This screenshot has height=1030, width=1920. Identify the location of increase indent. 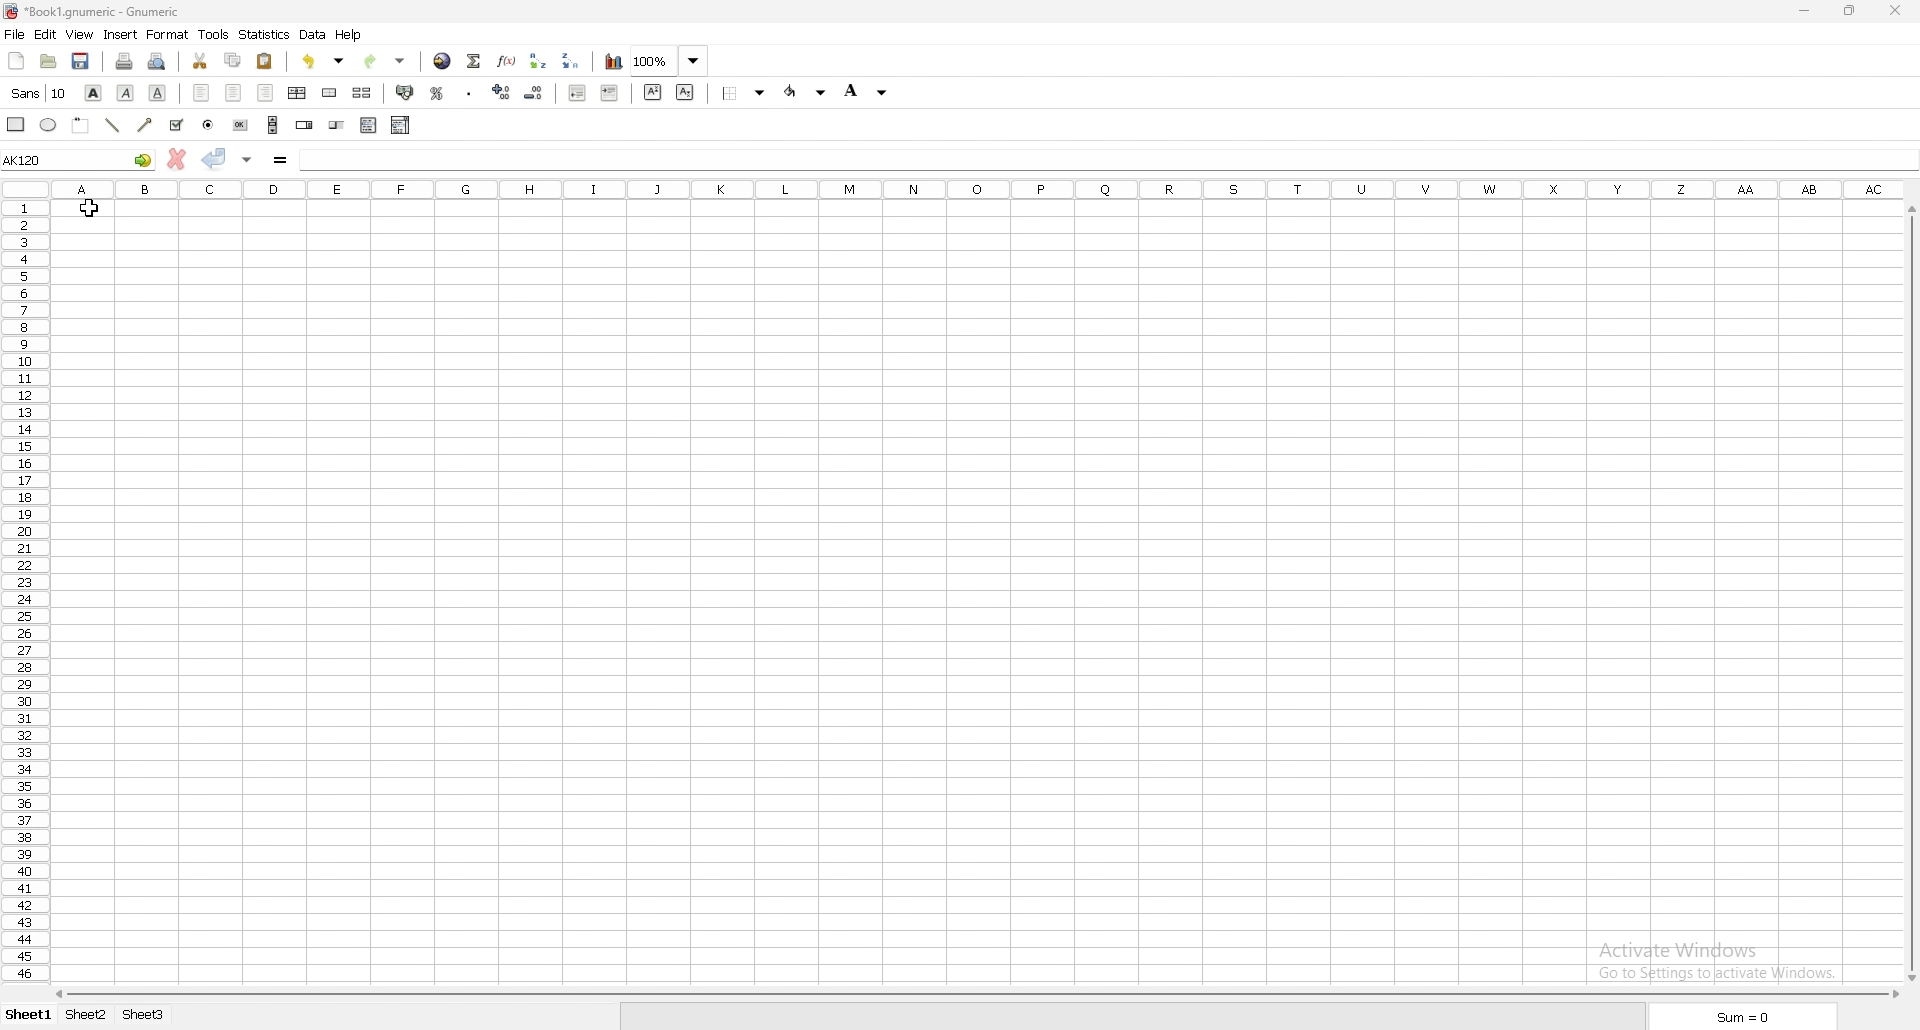
(610, 92).